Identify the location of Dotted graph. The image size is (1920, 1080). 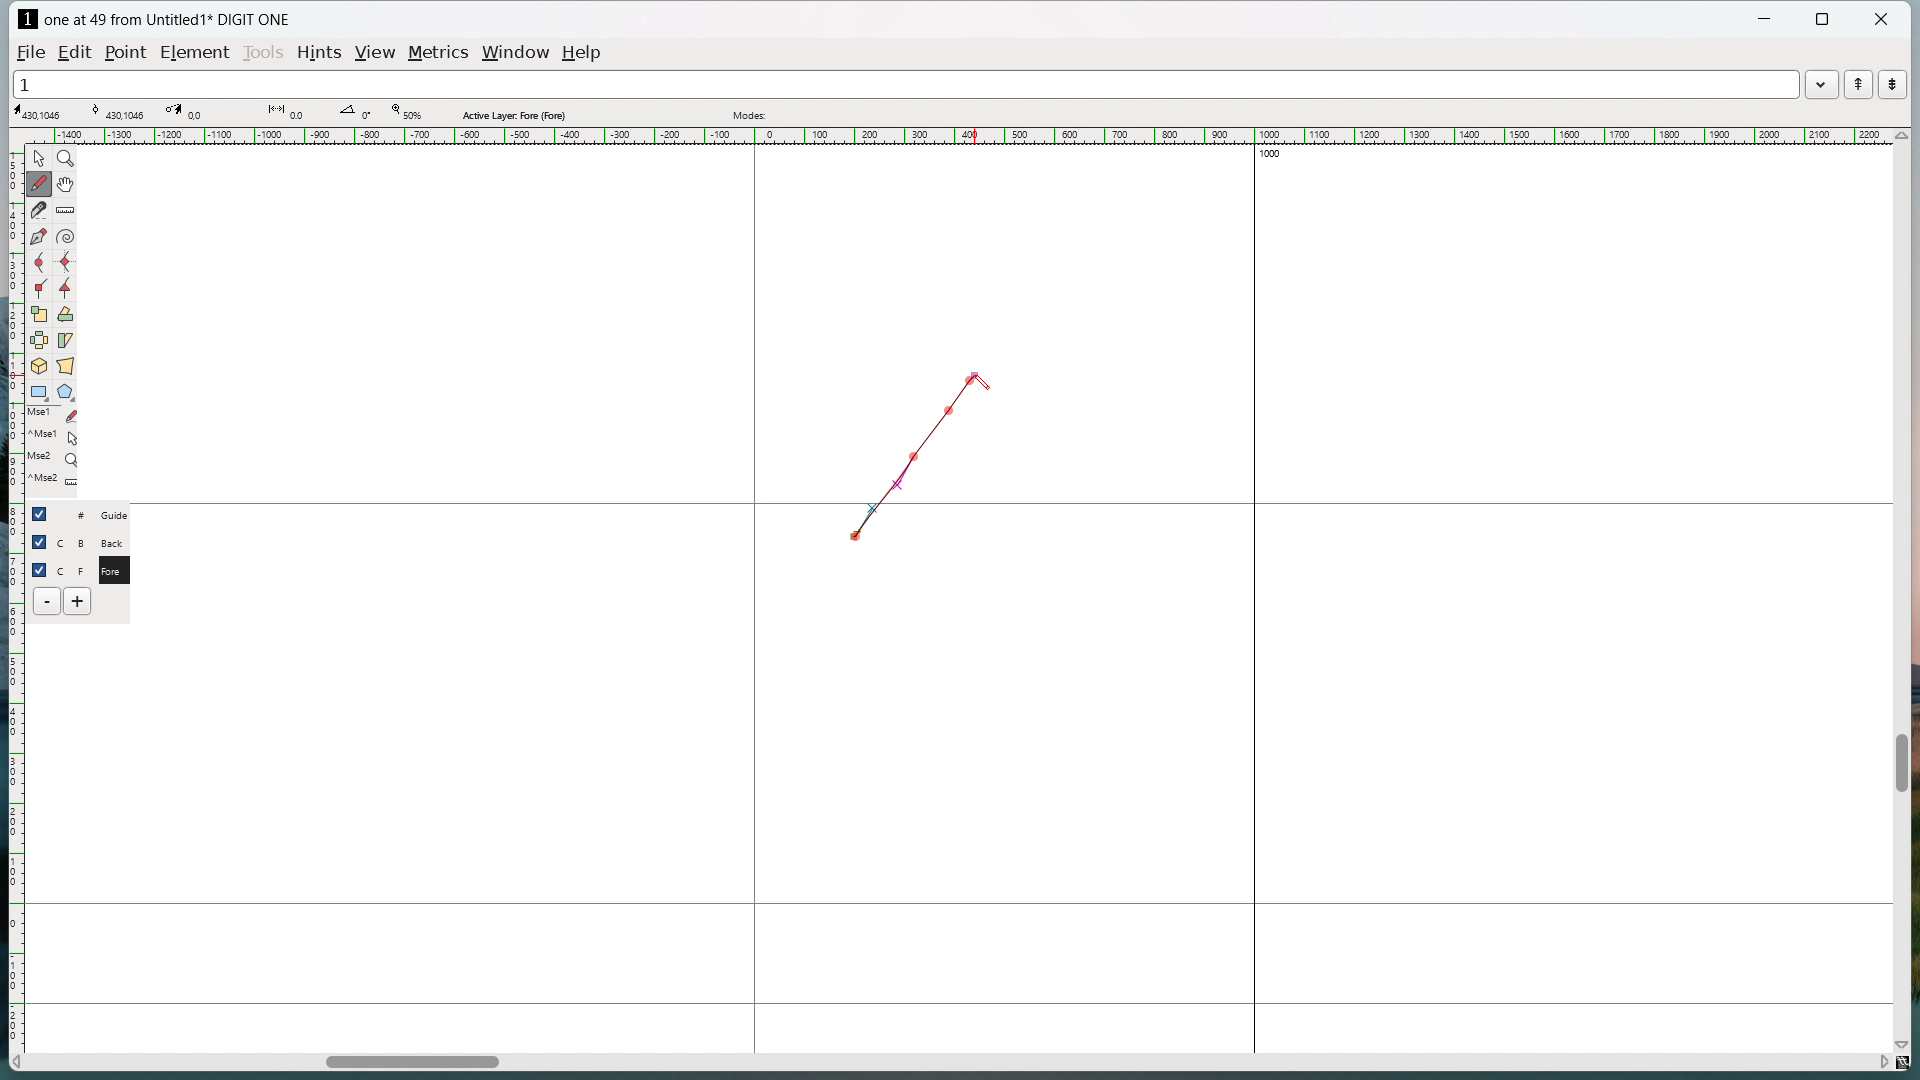
(899, 459).